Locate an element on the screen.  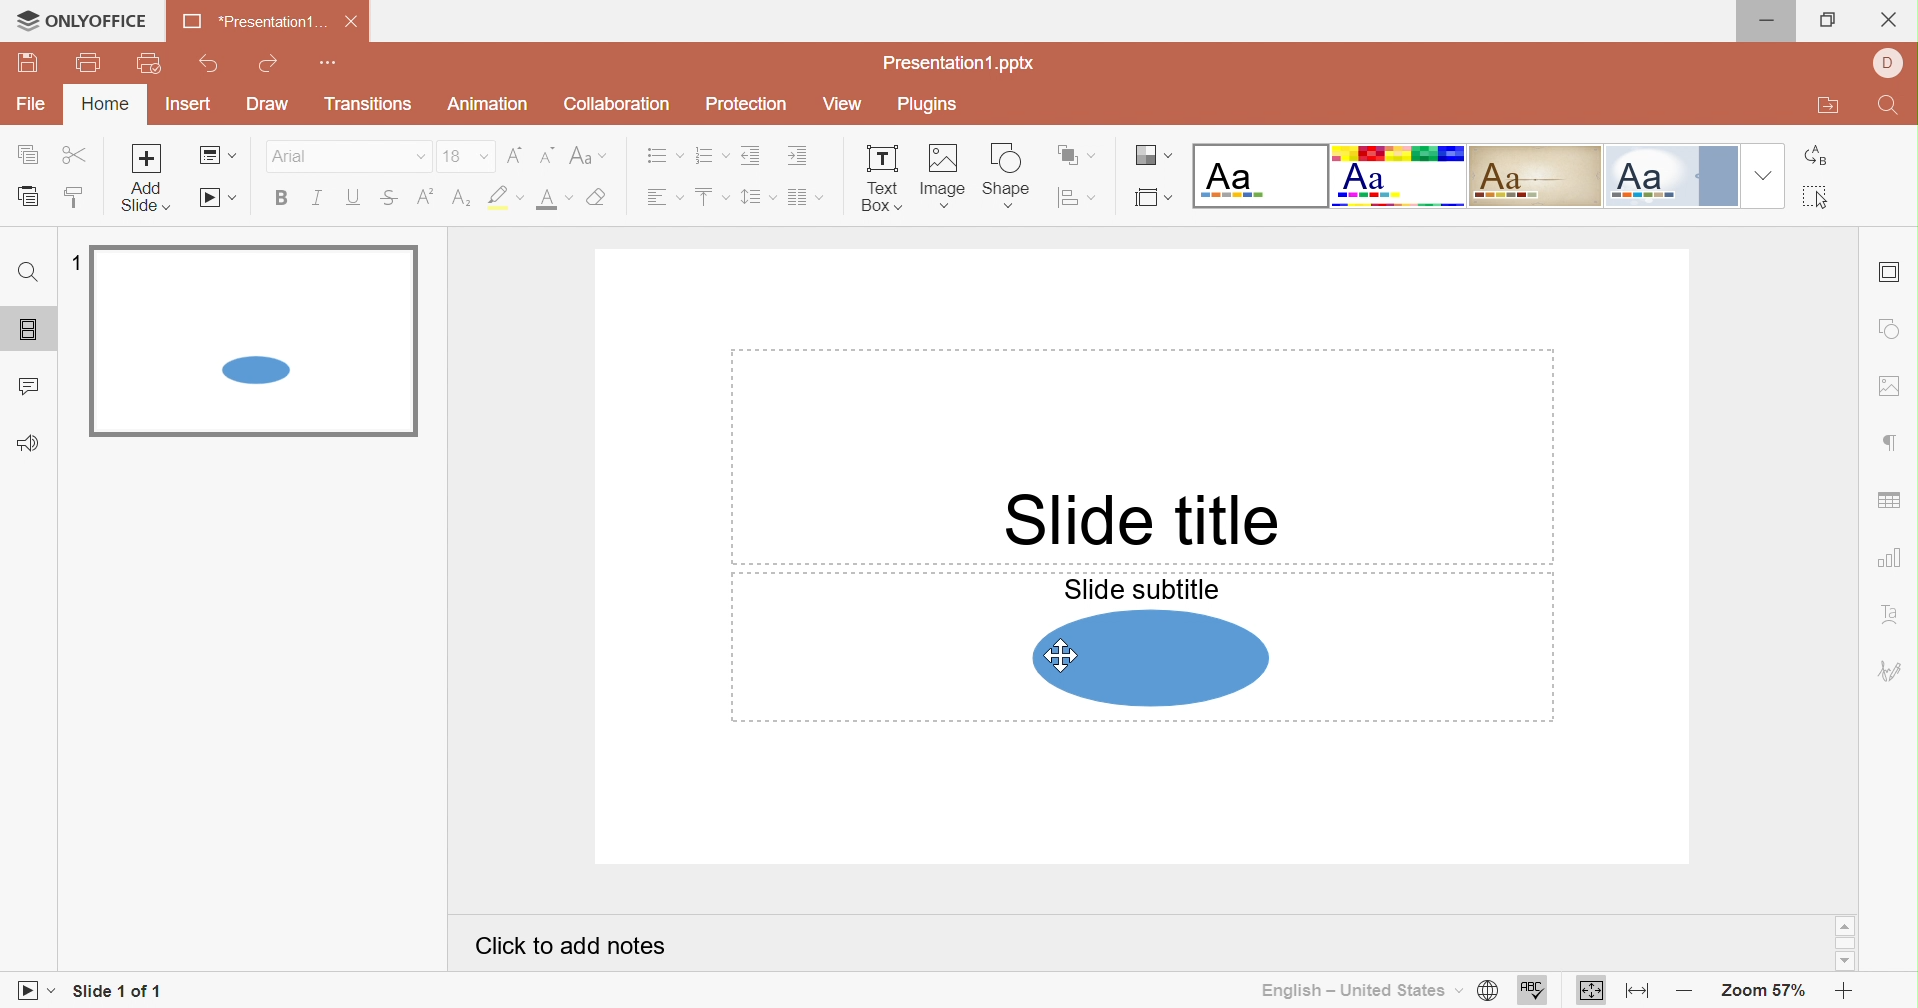
Find is located at coordinates (25, 271).